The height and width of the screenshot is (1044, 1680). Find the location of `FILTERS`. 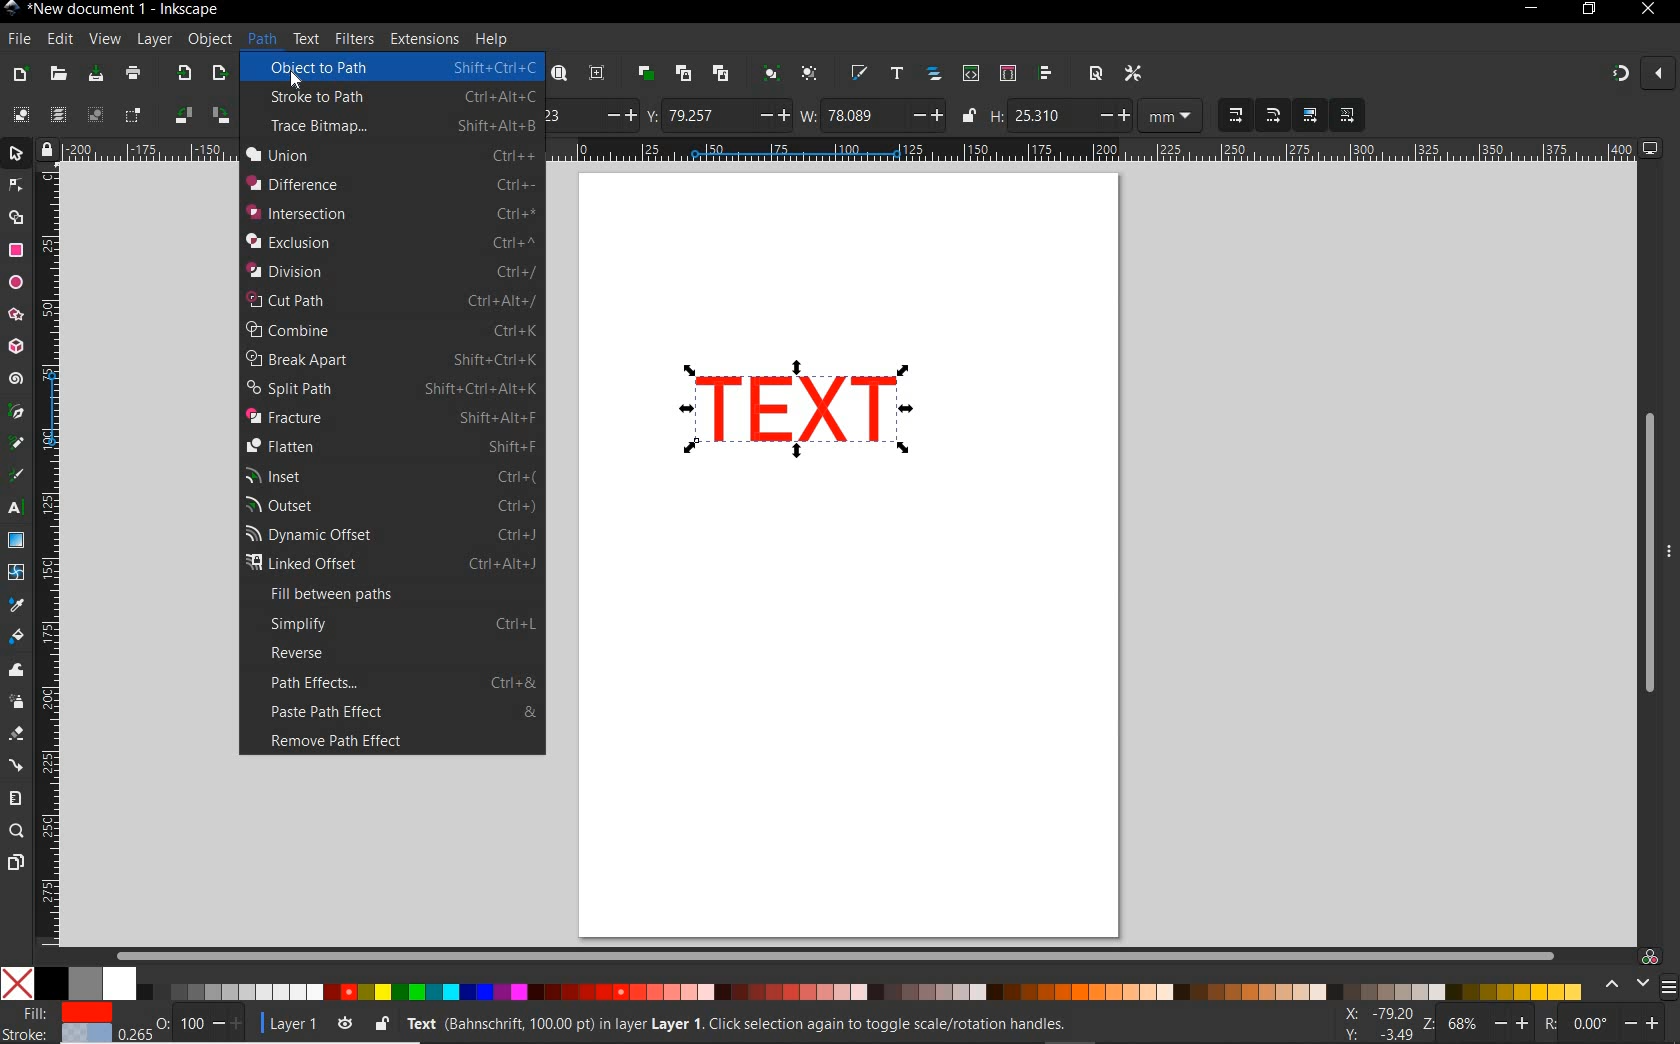

FILTERS is located at coordinates (353, 37).